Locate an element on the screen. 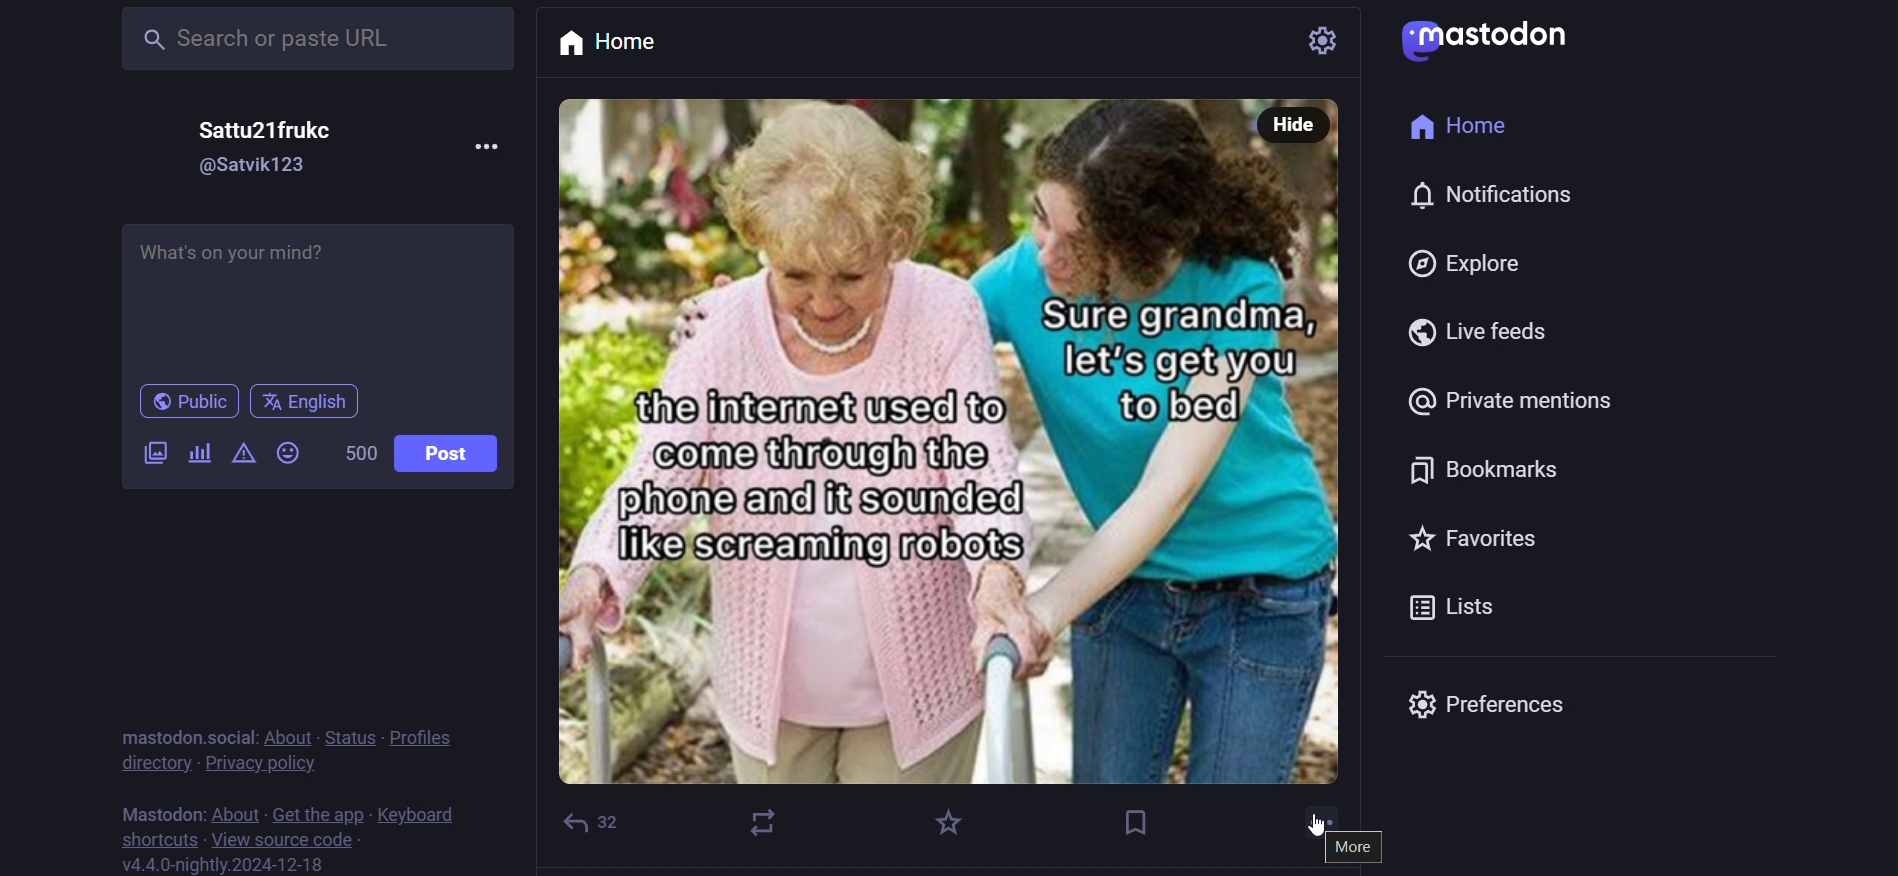 This screenshot has height=876, width=1898. explore is located at coordinates (1452, 263).